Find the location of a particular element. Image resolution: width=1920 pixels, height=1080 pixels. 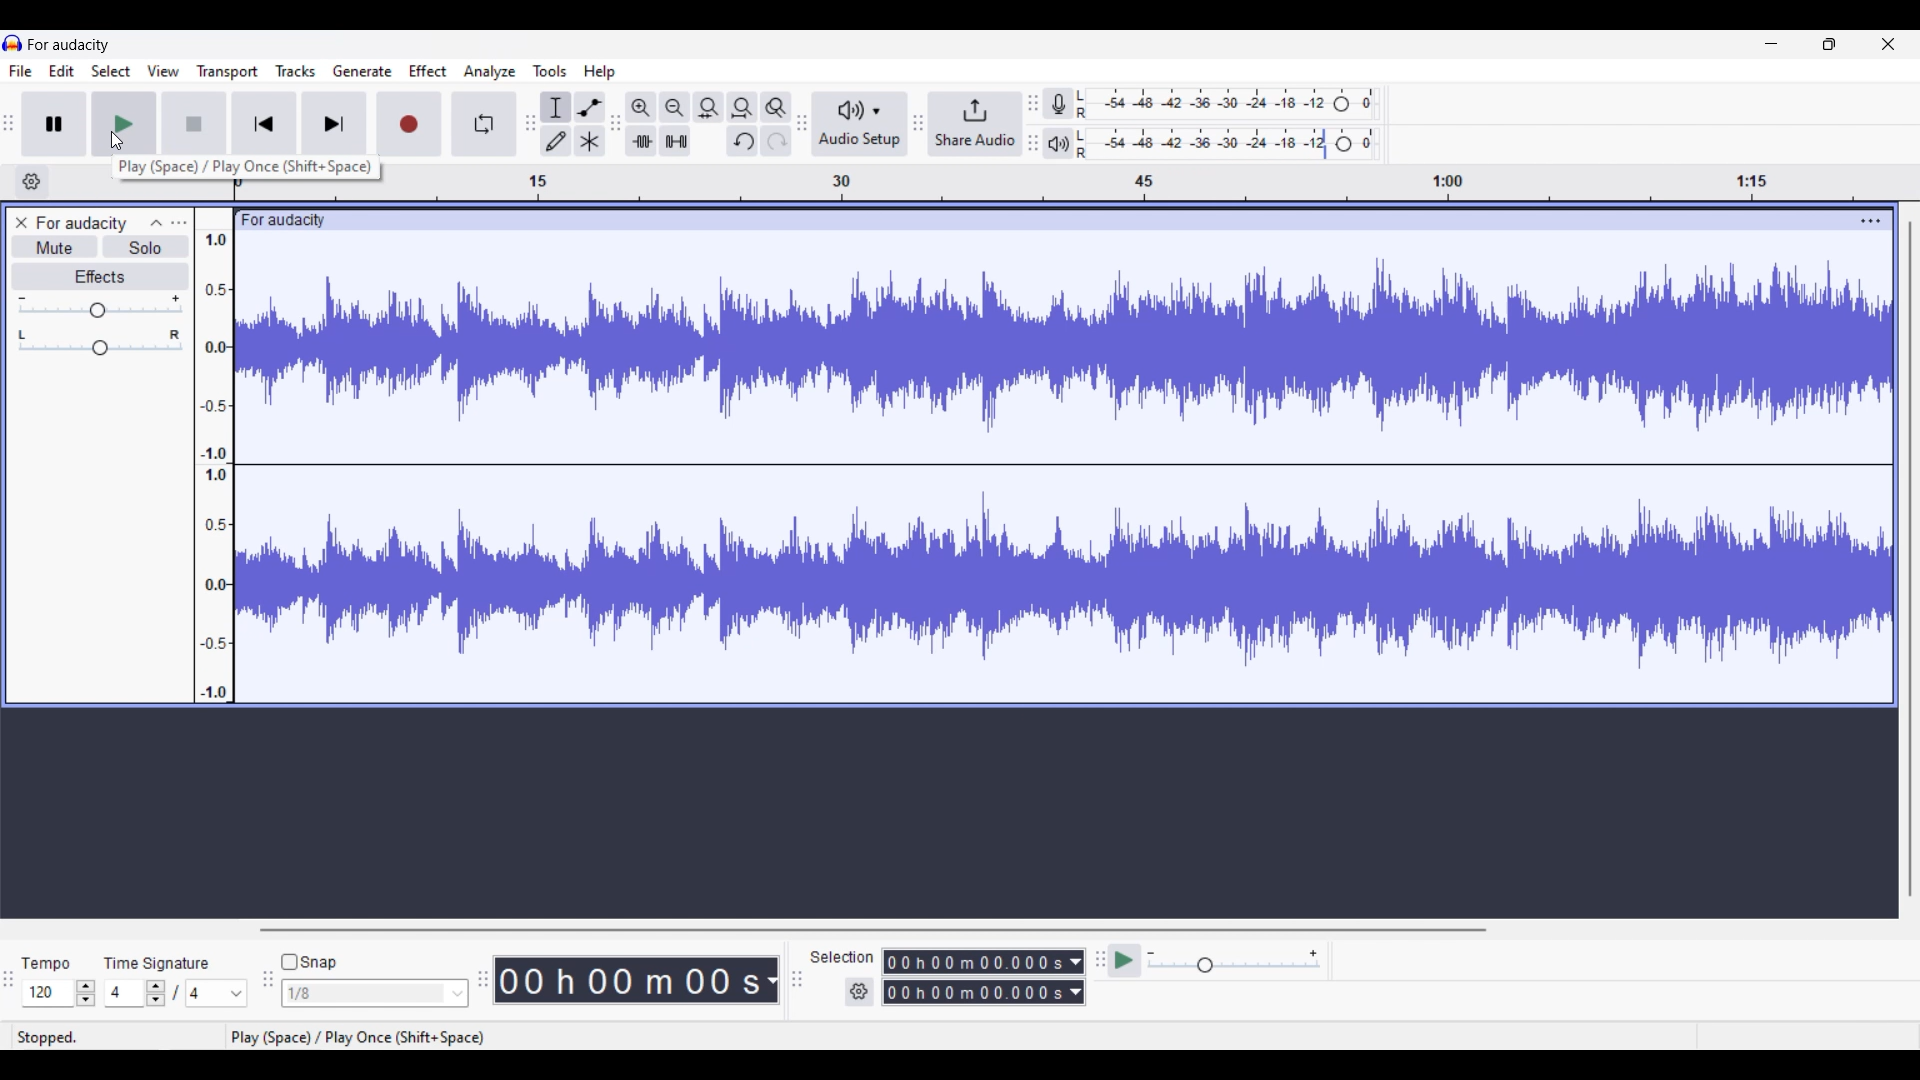

Timeline settings is located at coordinates (32, 182).